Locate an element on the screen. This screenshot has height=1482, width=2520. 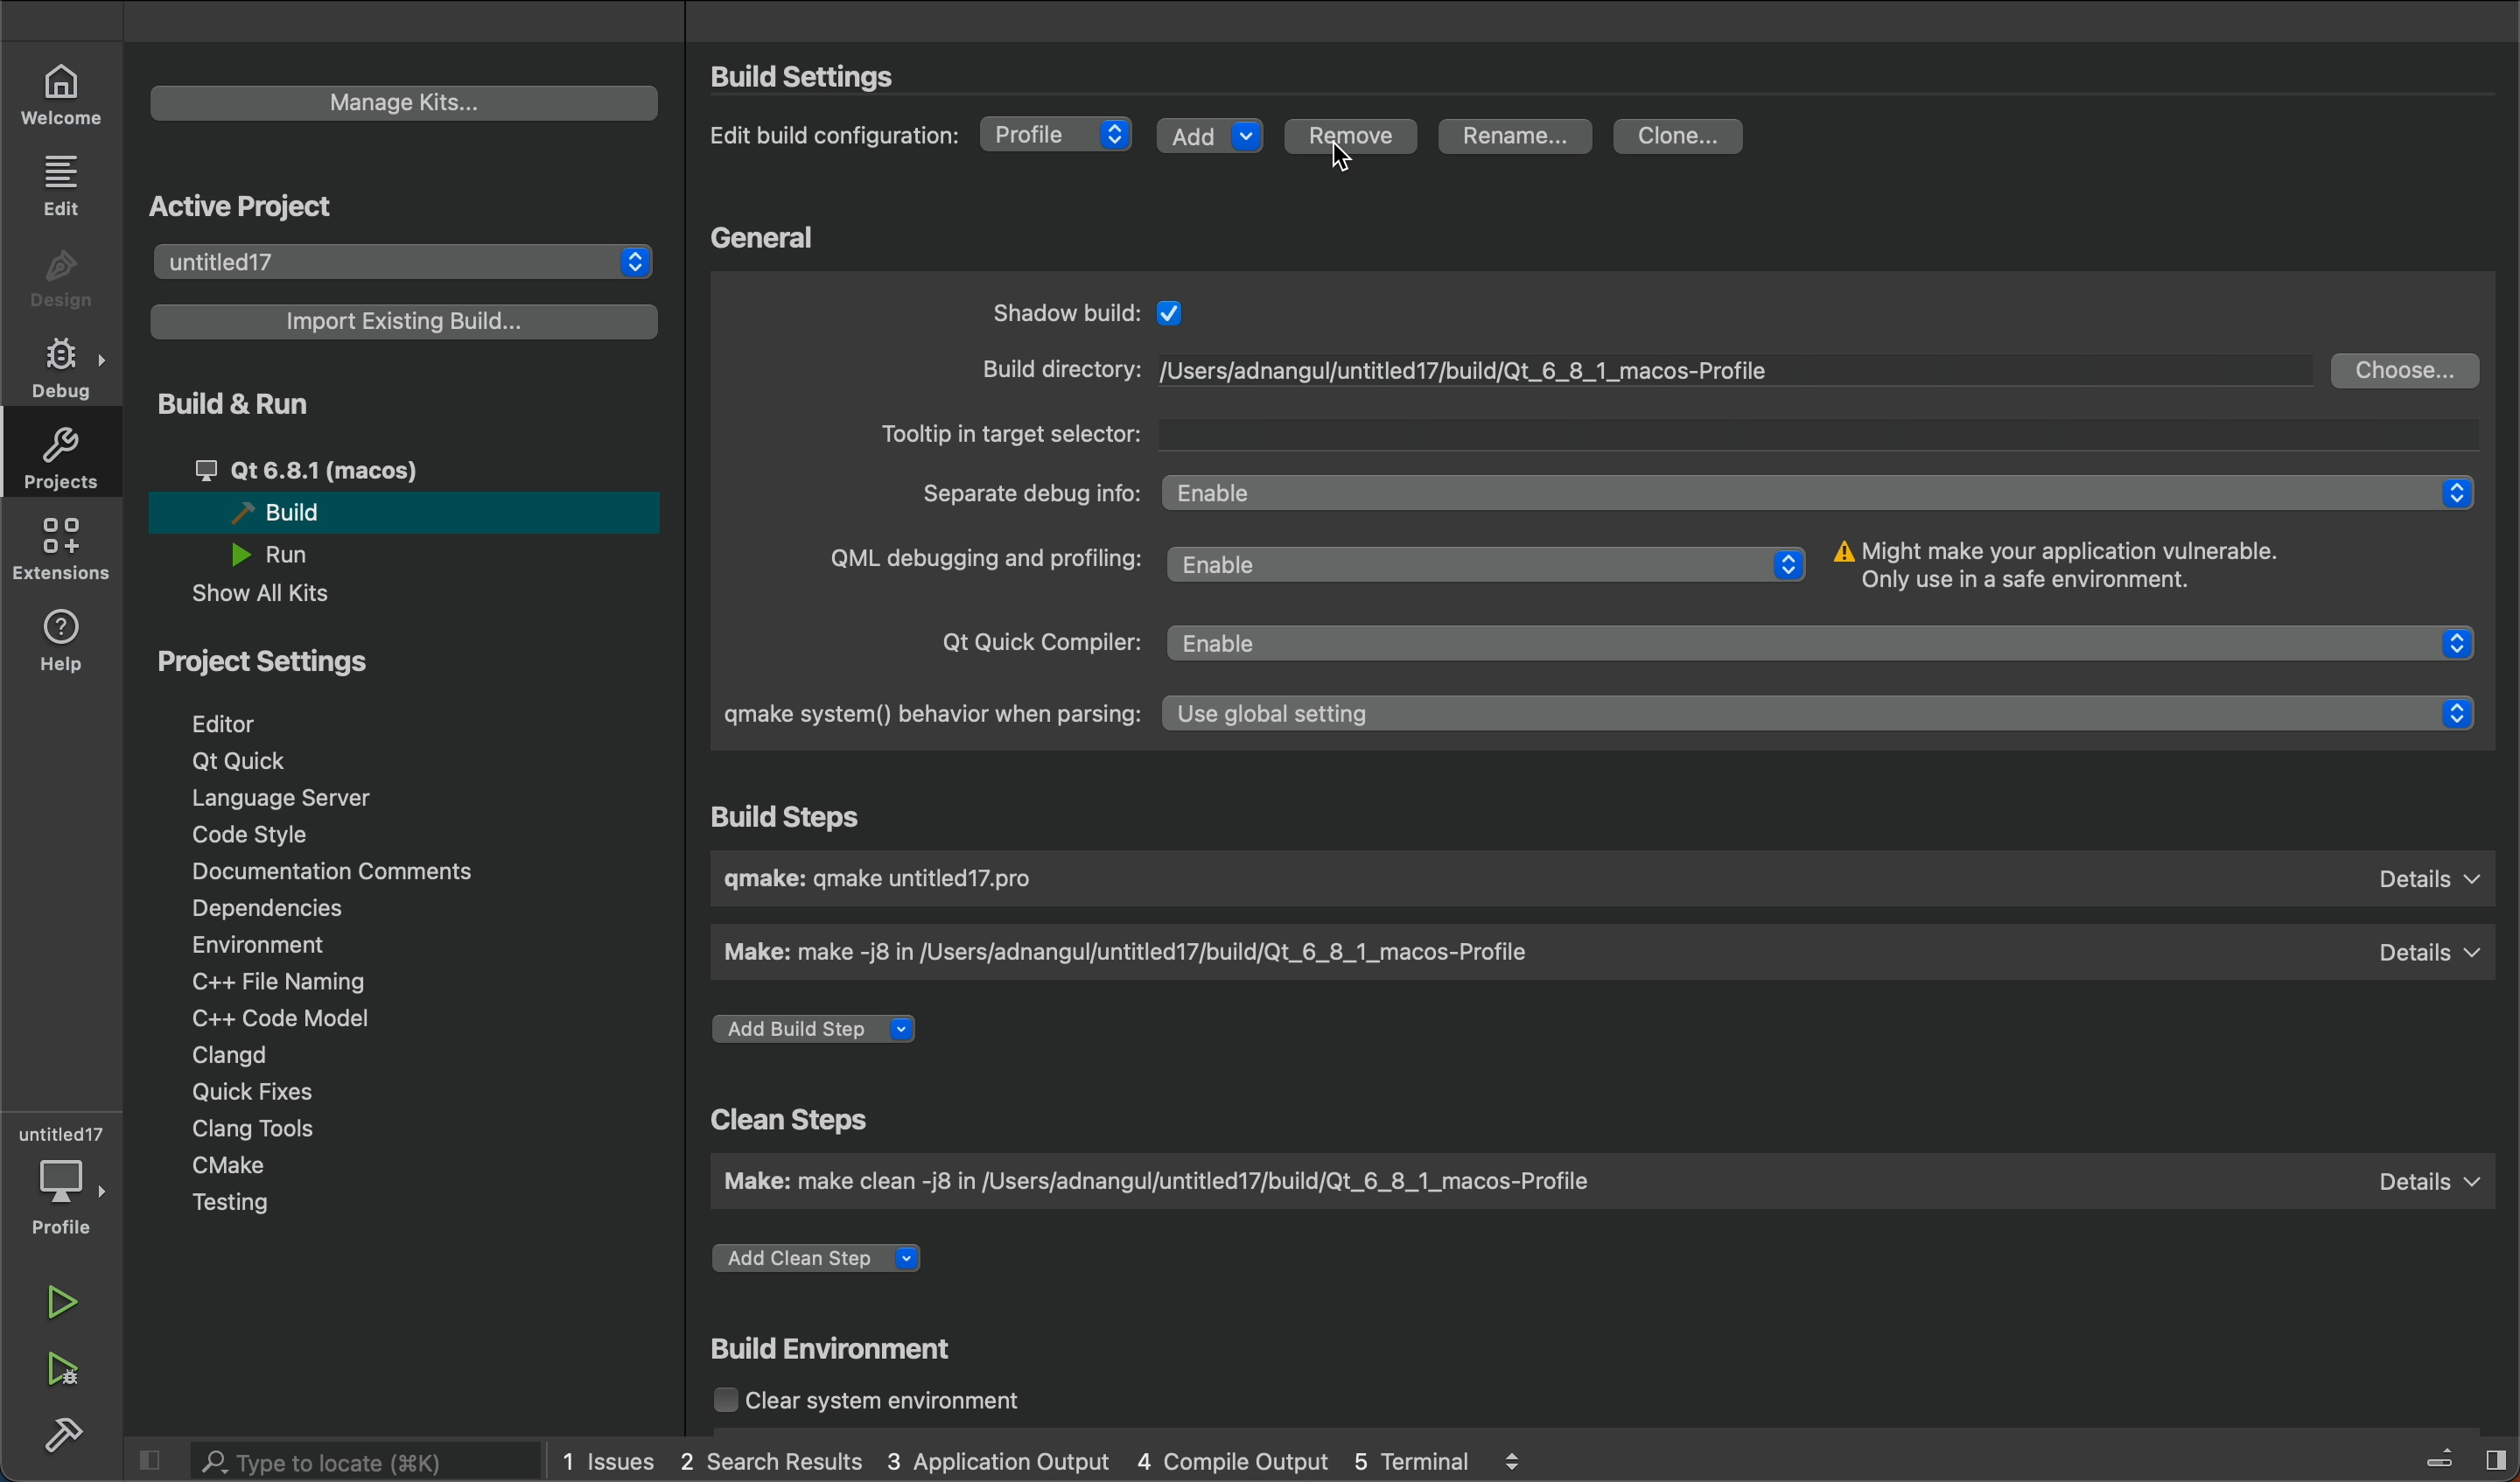
build environment  is located at coordinates (964, 1351).